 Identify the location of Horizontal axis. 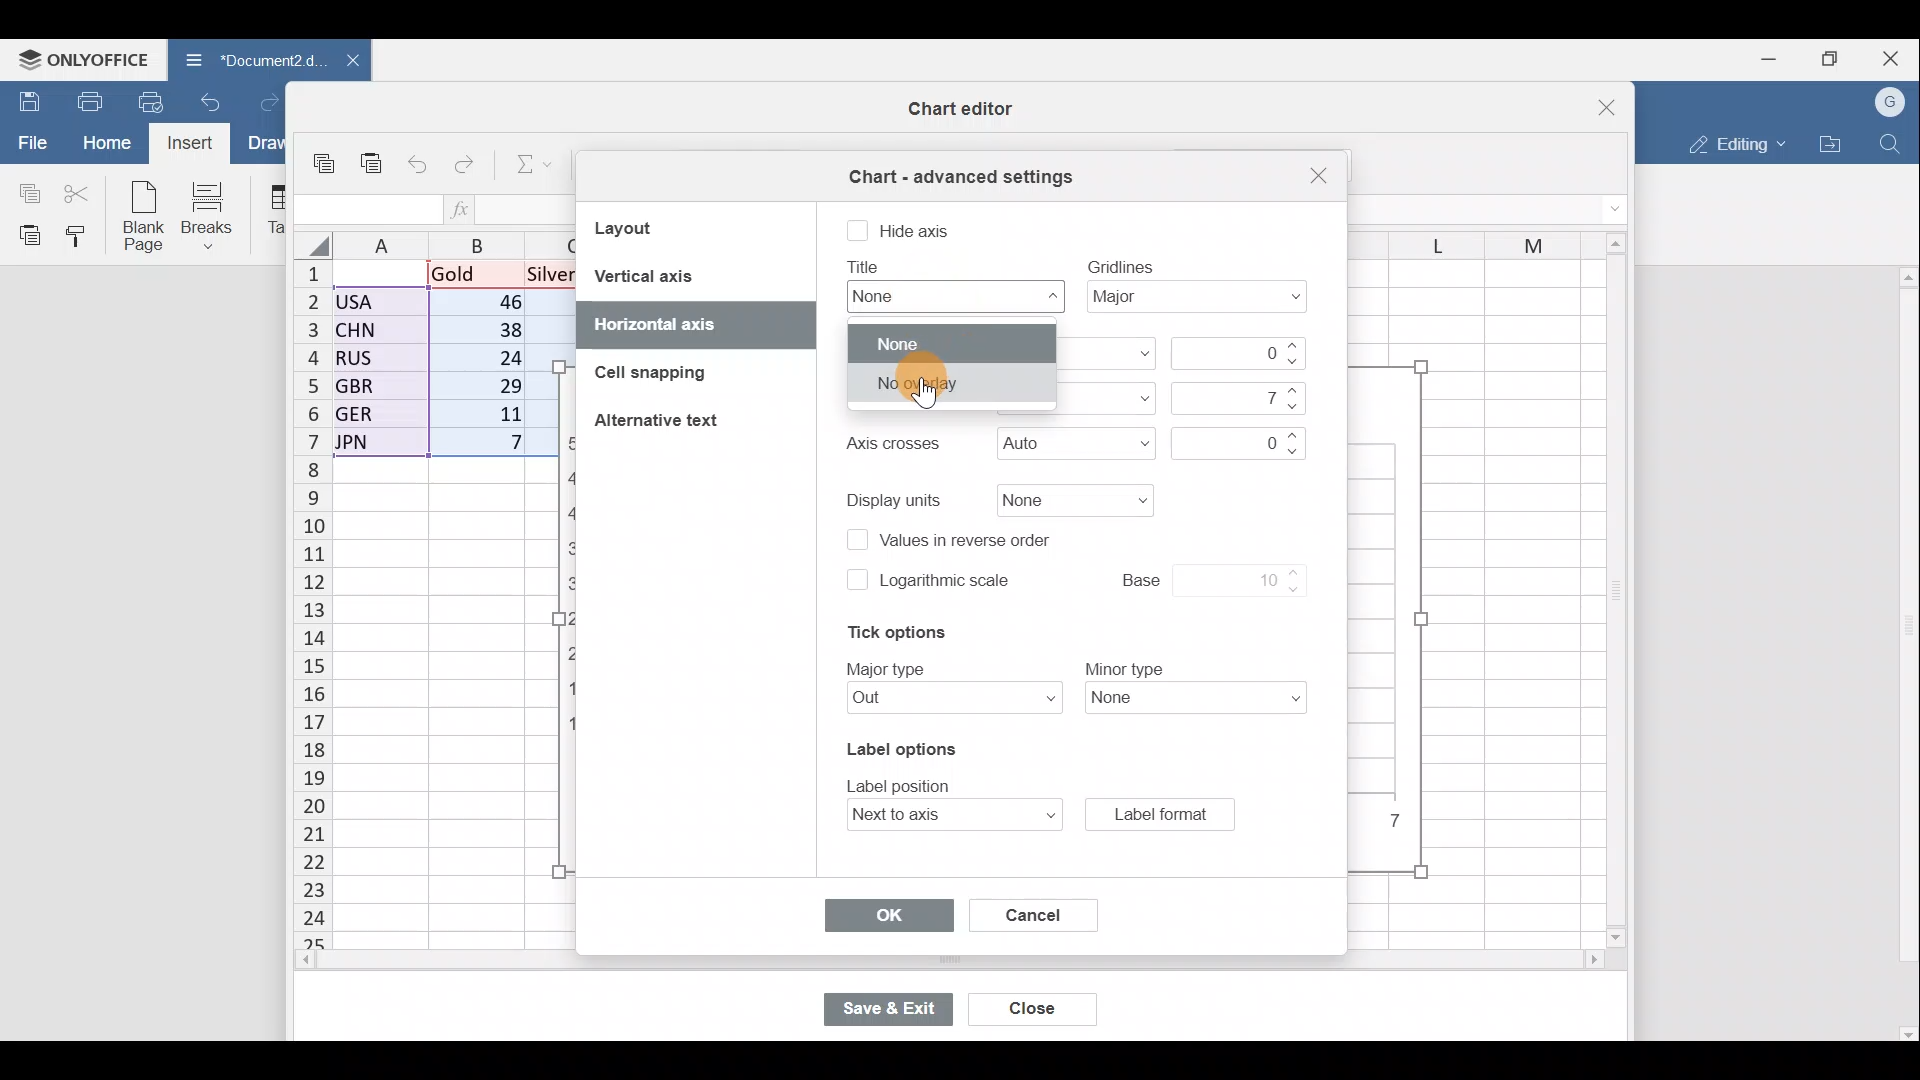
(664, 320).